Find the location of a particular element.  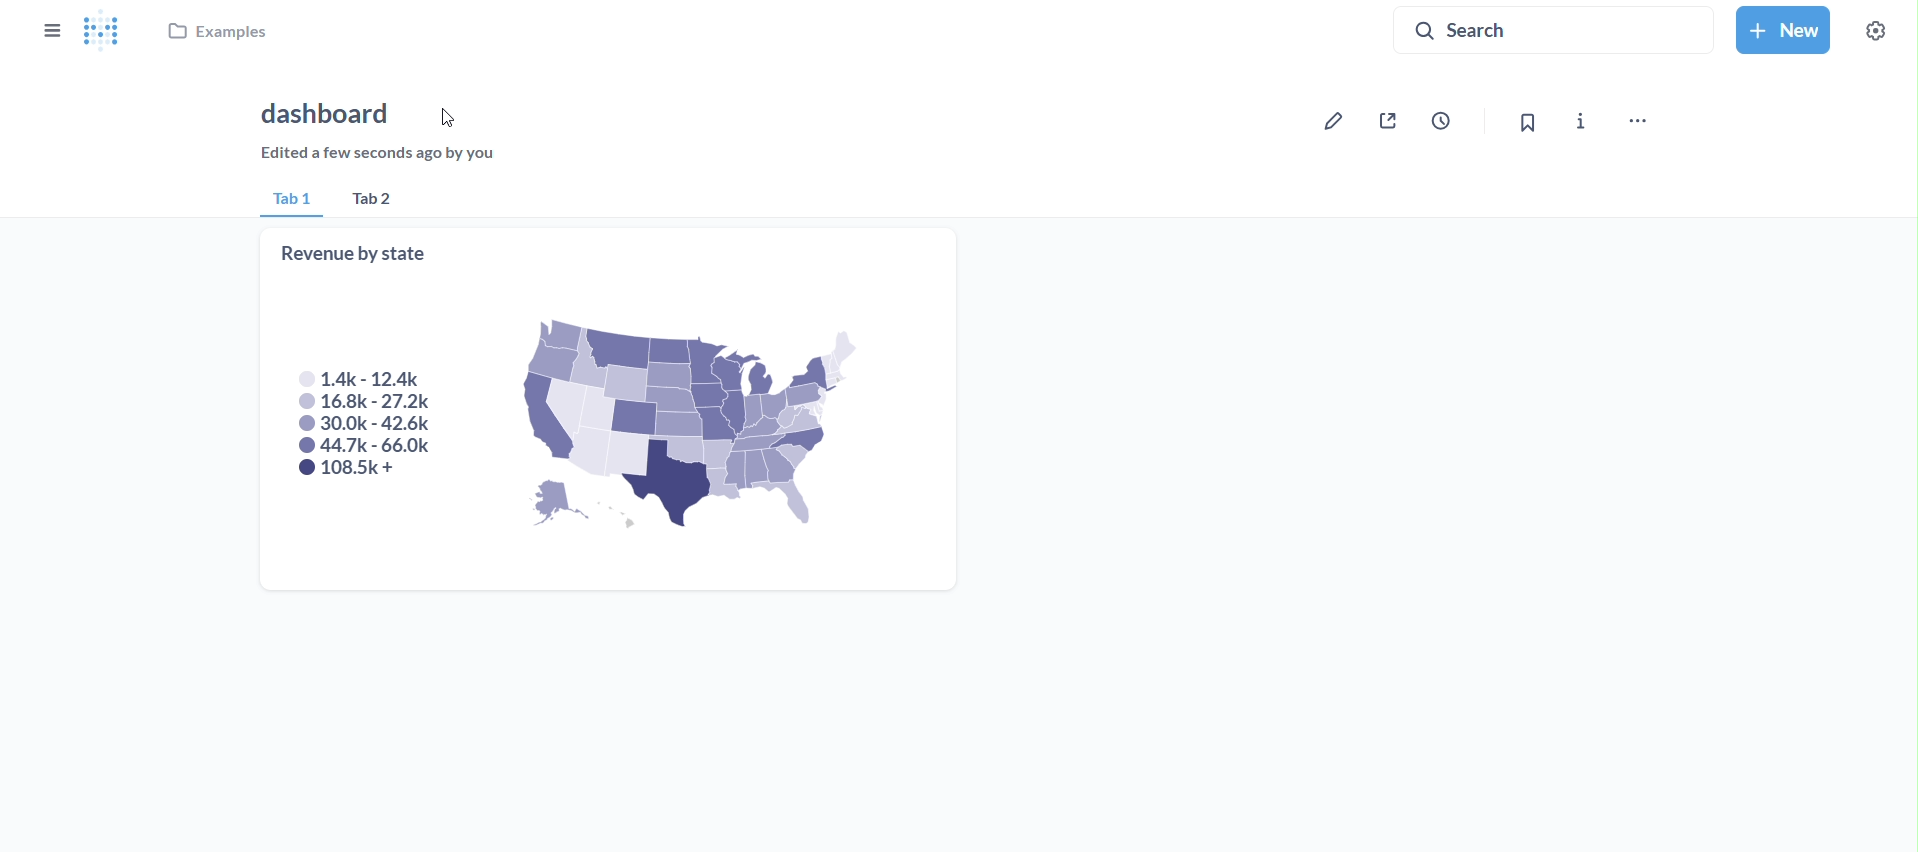

new is located at coordinates (1781, 27).